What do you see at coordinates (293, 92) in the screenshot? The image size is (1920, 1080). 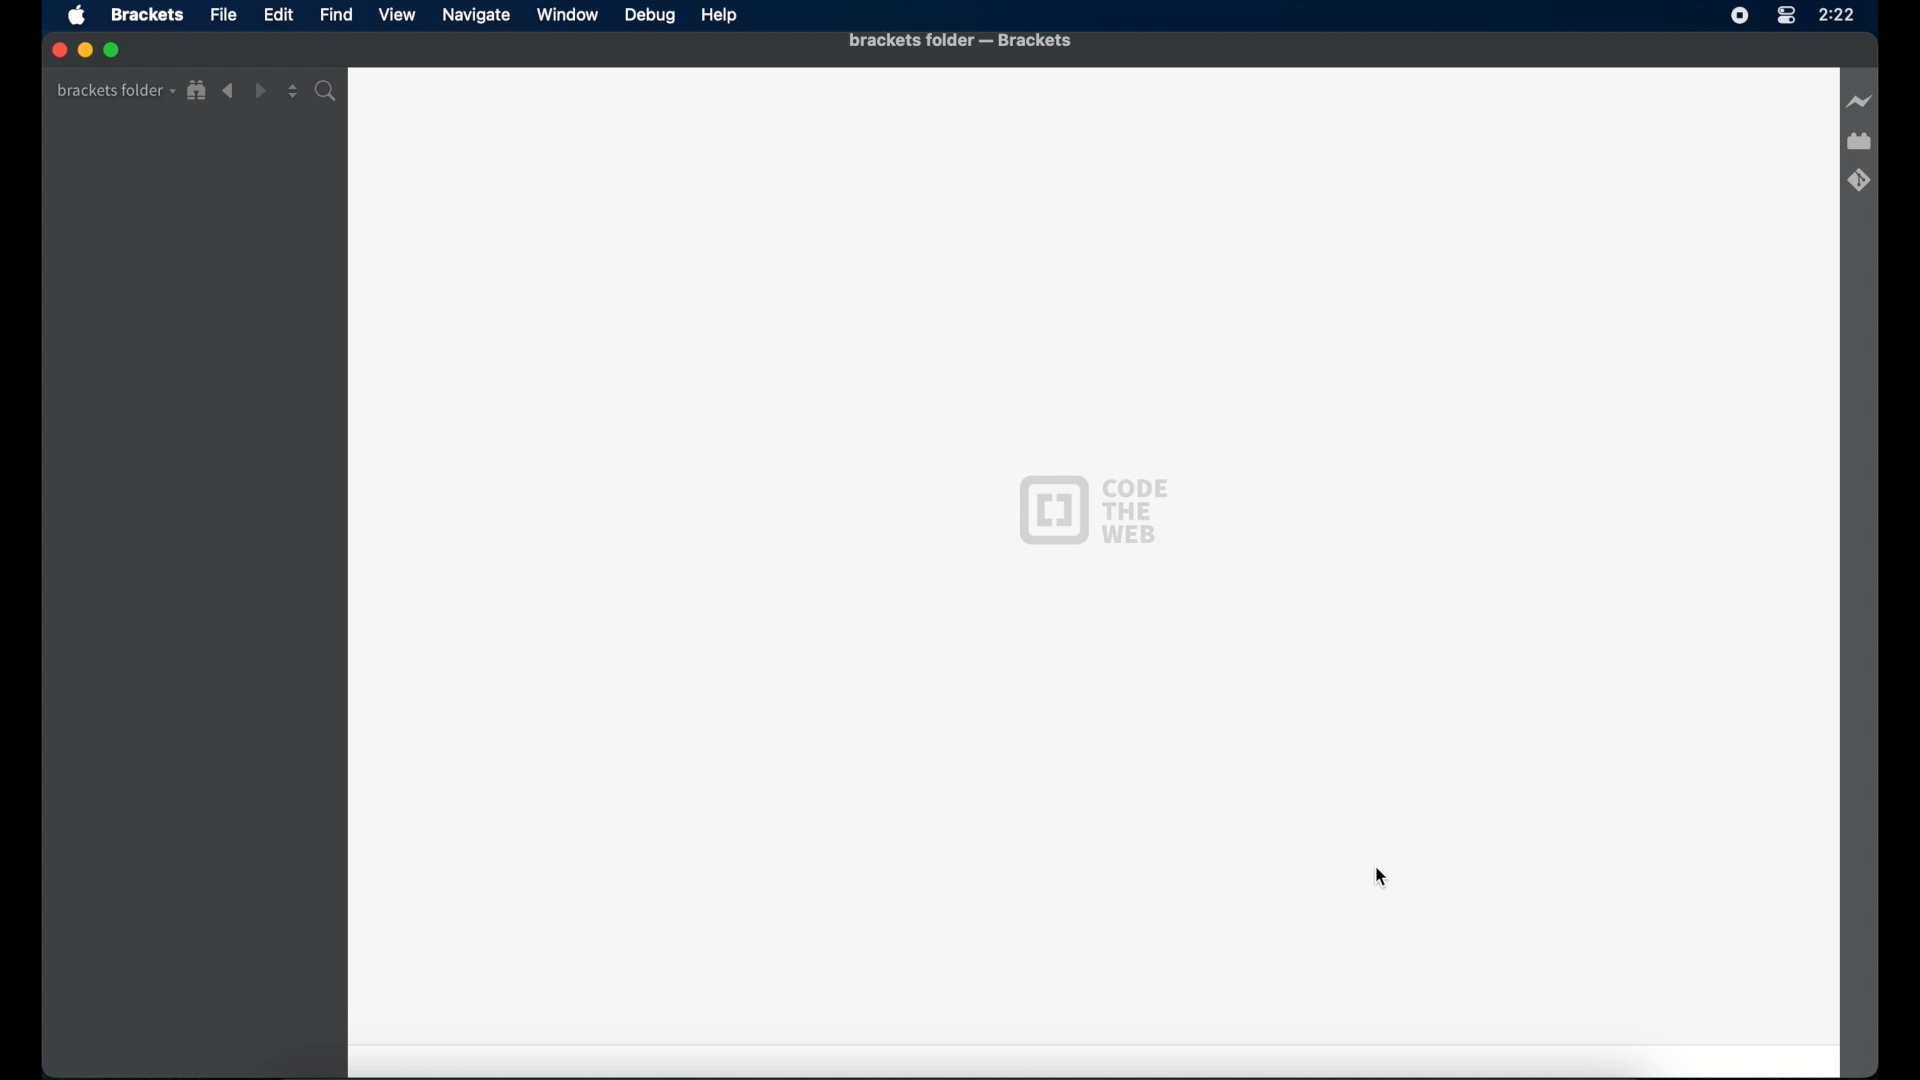 I see `split editor vertical or horizontal` at bounding box center [293, 92].